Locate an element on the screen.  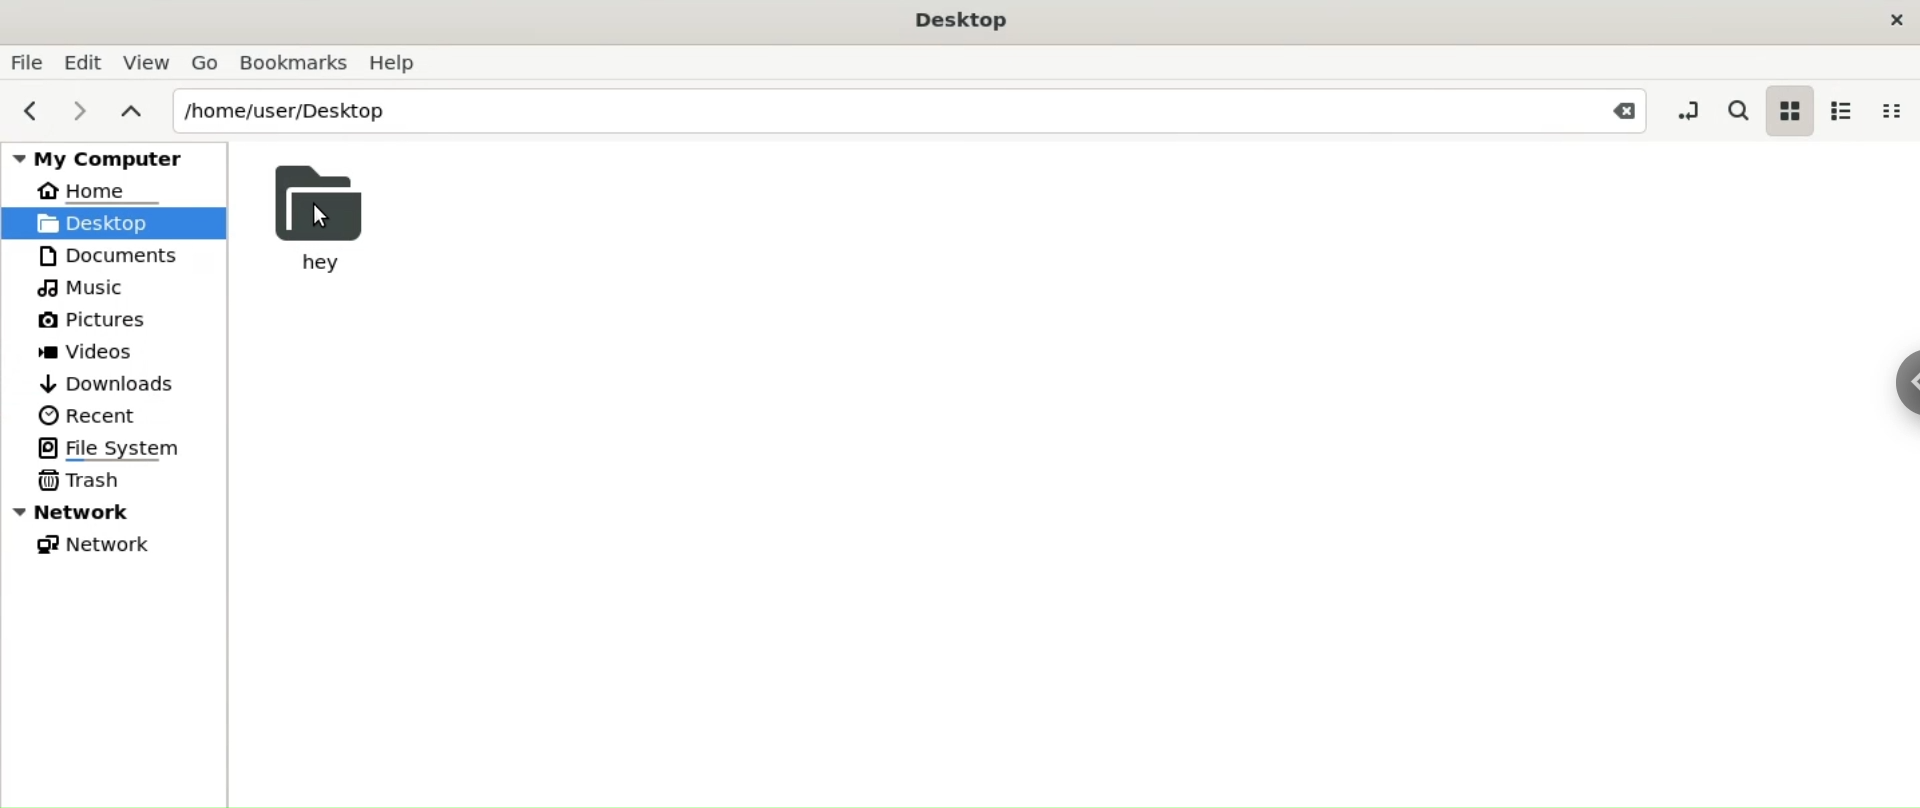
Recent is located at coordinates (91, 416).